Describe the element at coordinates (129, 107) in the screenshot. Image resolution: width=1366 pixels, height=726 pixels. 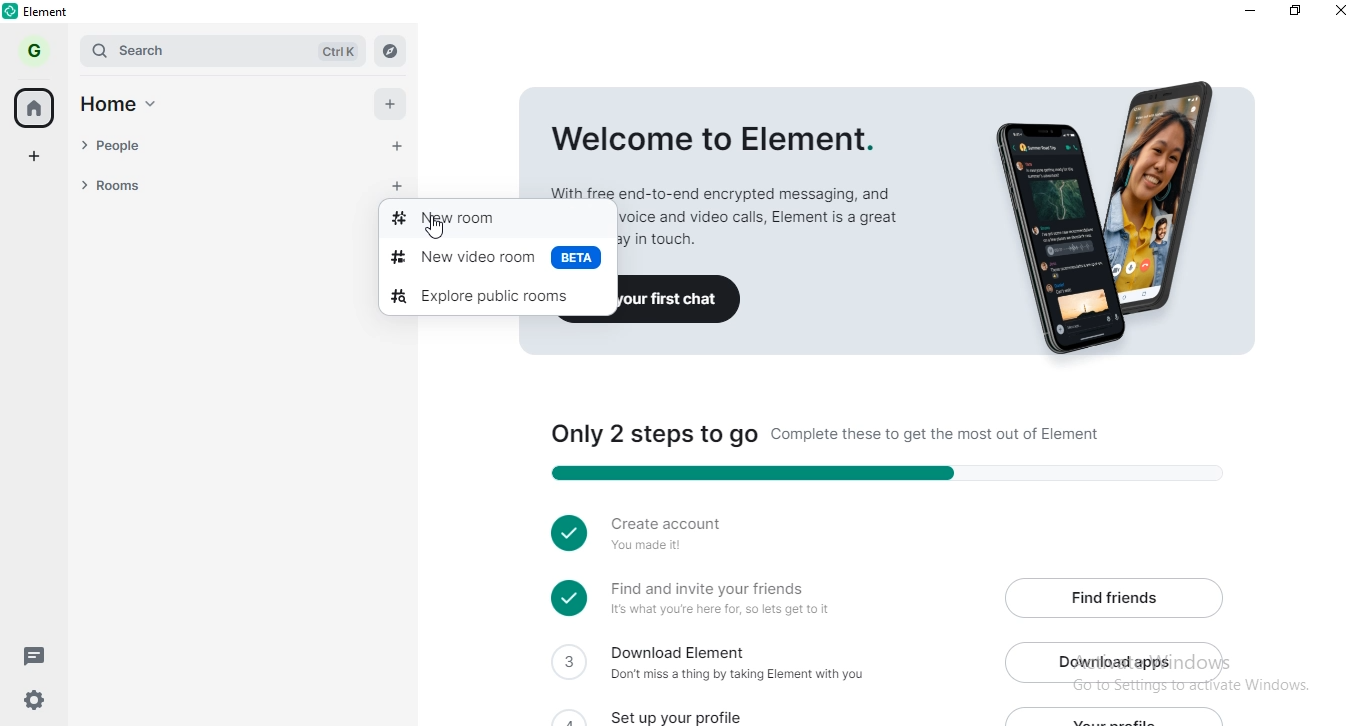
I see `home` at that location.